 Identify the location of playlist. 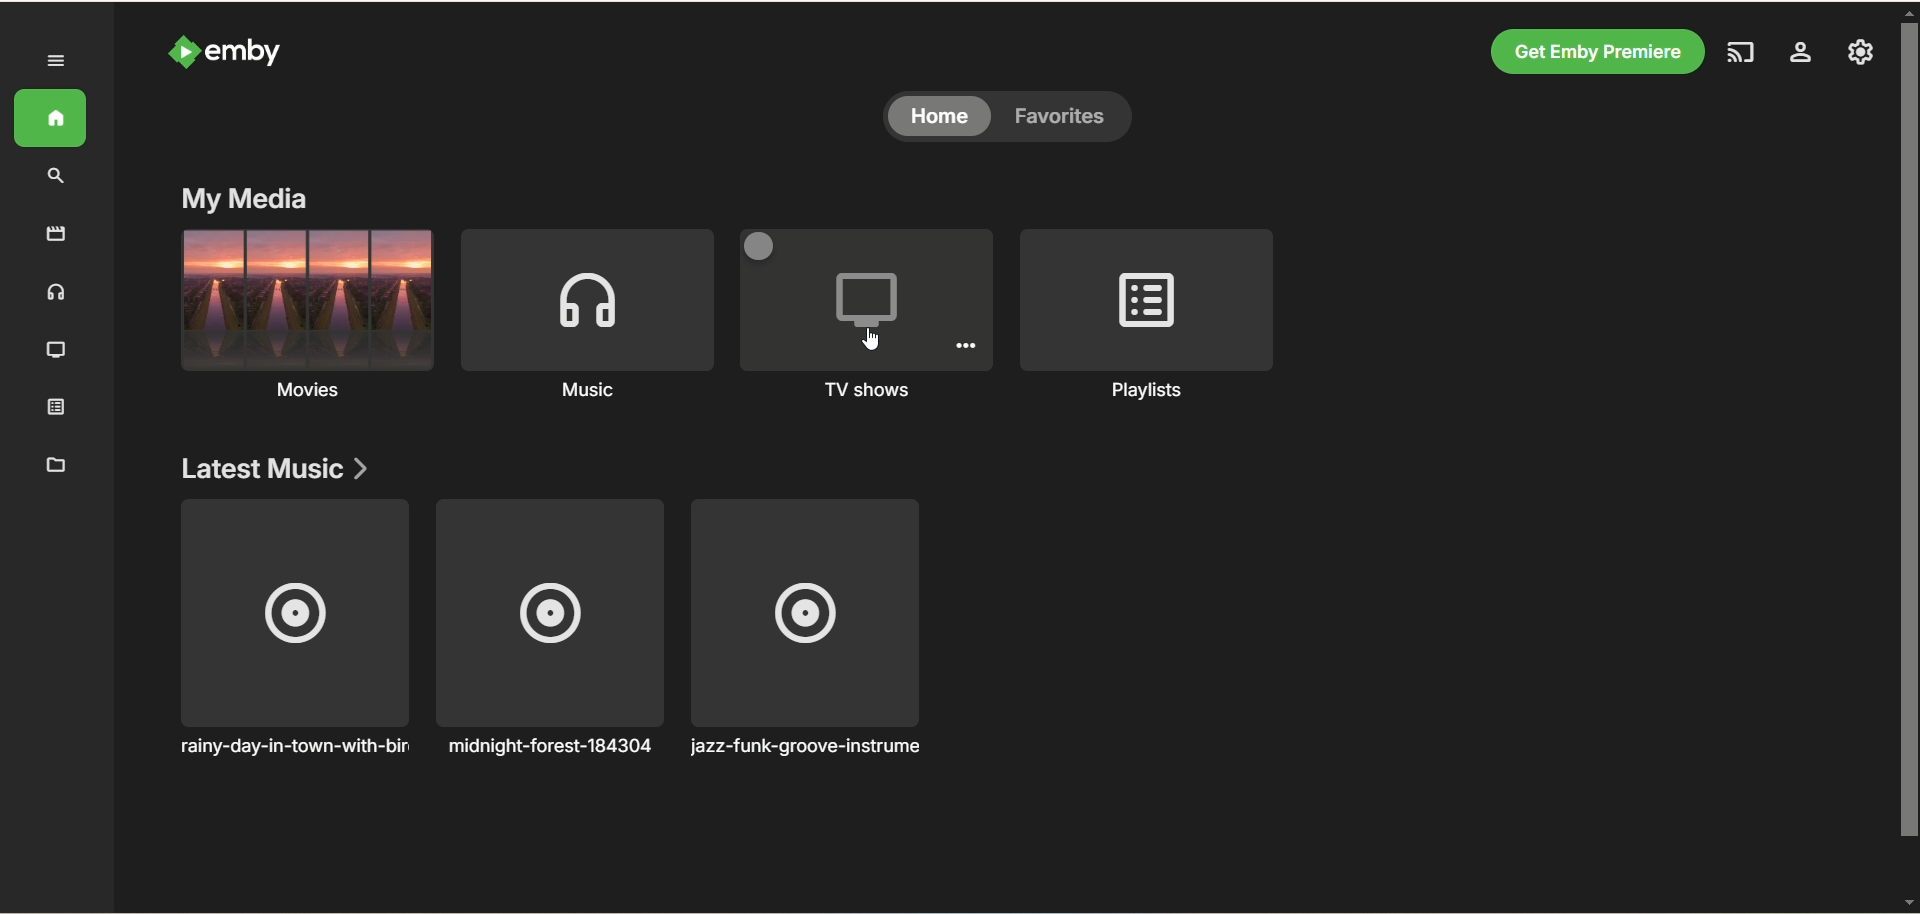
(58, 411).